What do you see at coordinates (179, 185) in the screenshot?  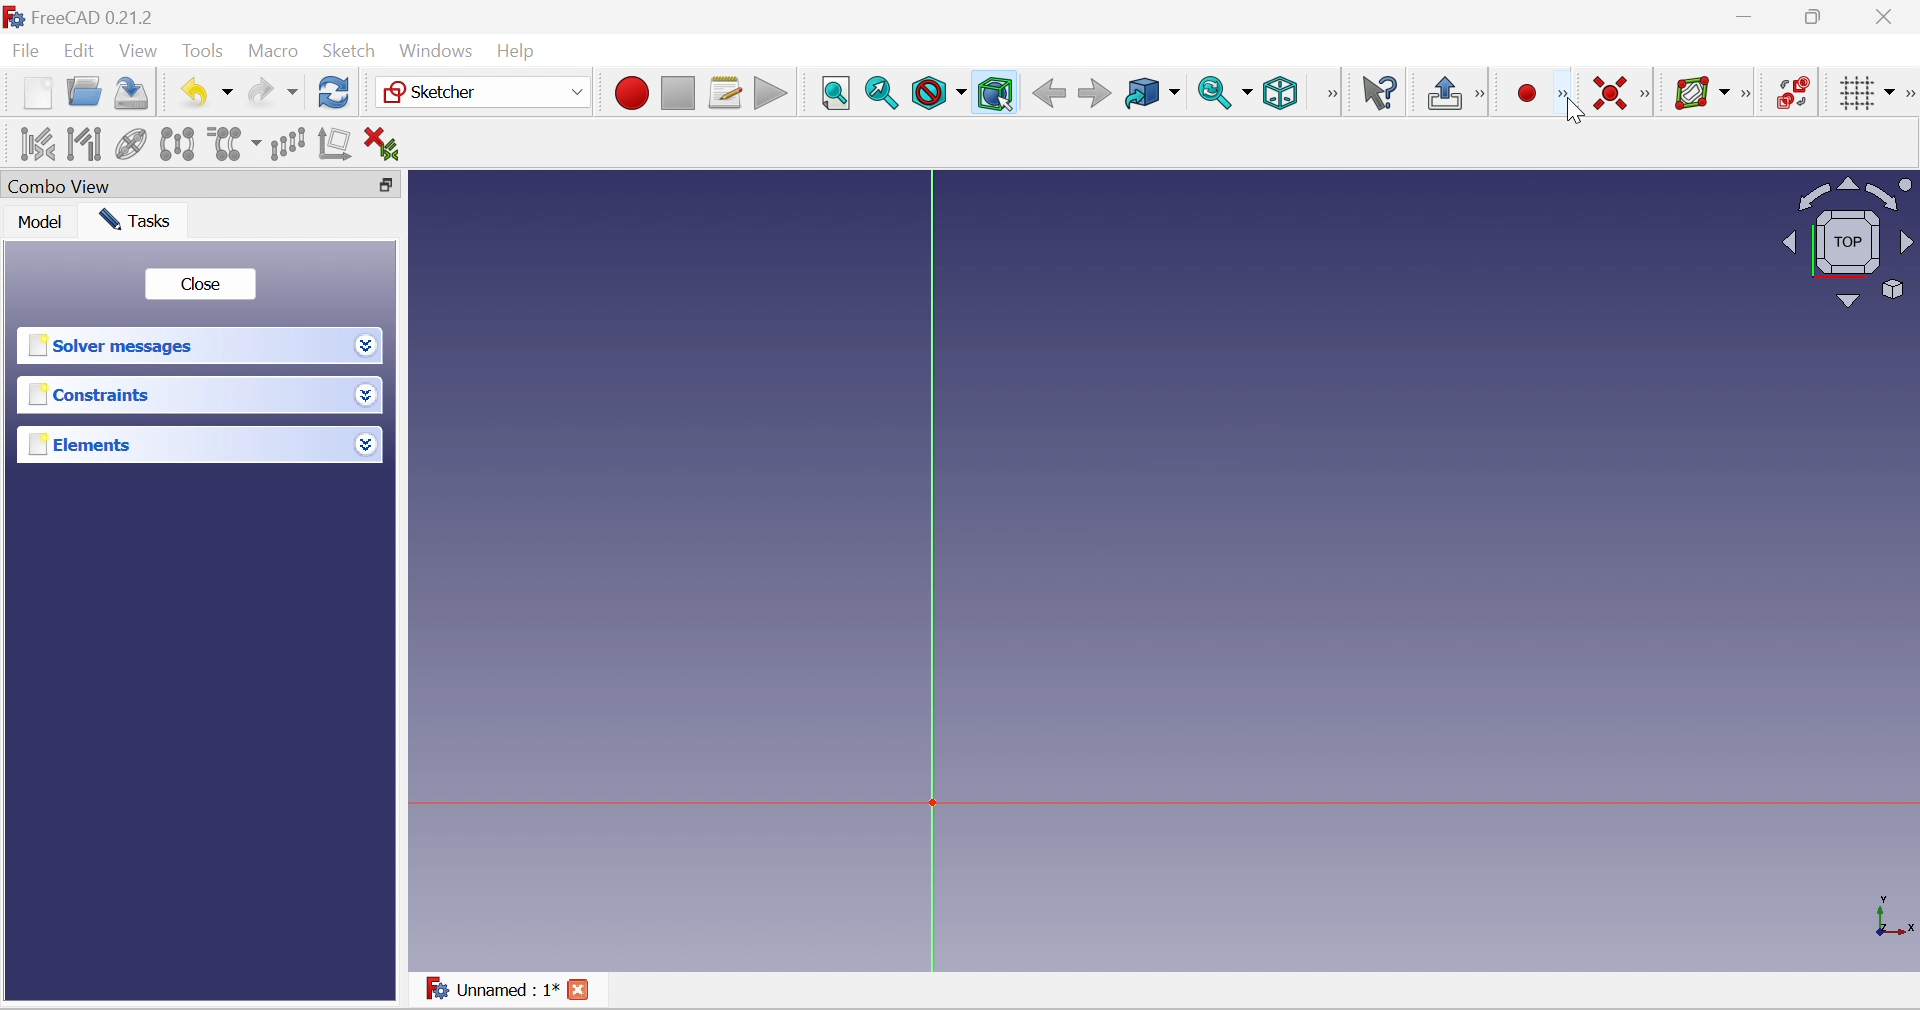 I see `Combo View` at bounding box center [179, 185].